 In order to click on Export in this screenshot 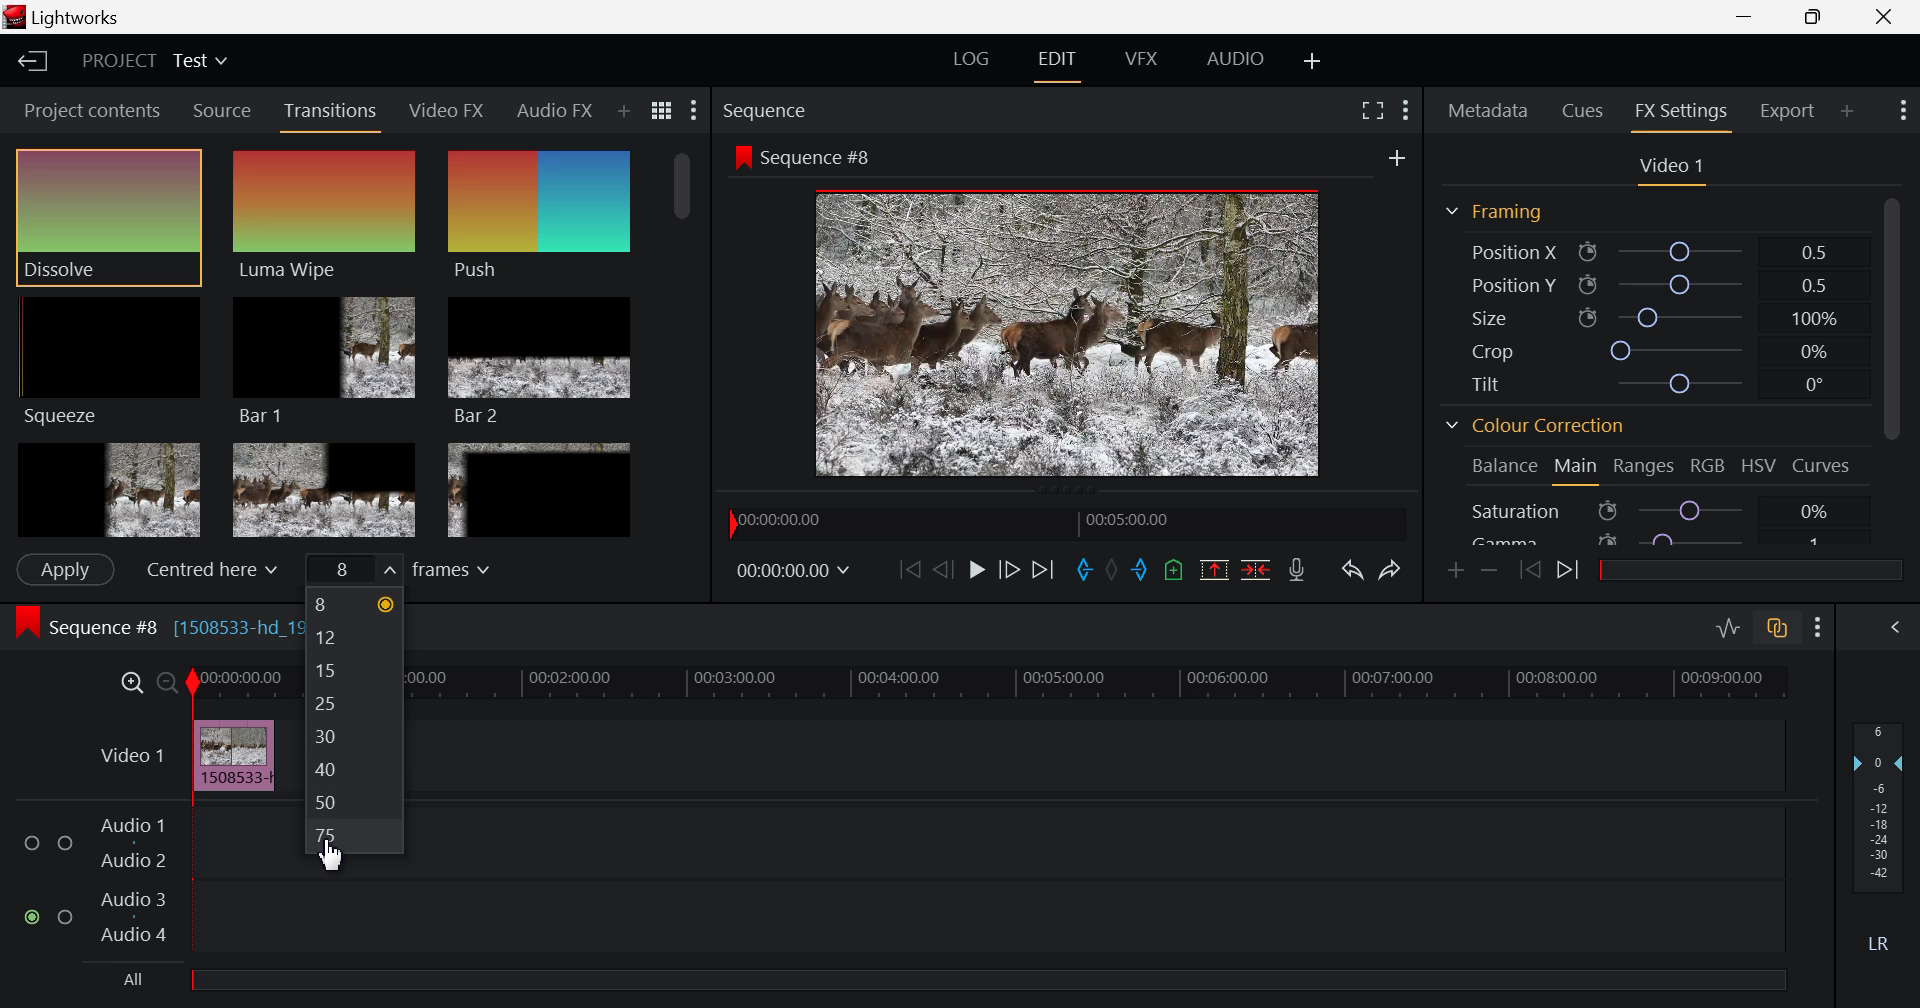, I will do `click(1787, 107)`.